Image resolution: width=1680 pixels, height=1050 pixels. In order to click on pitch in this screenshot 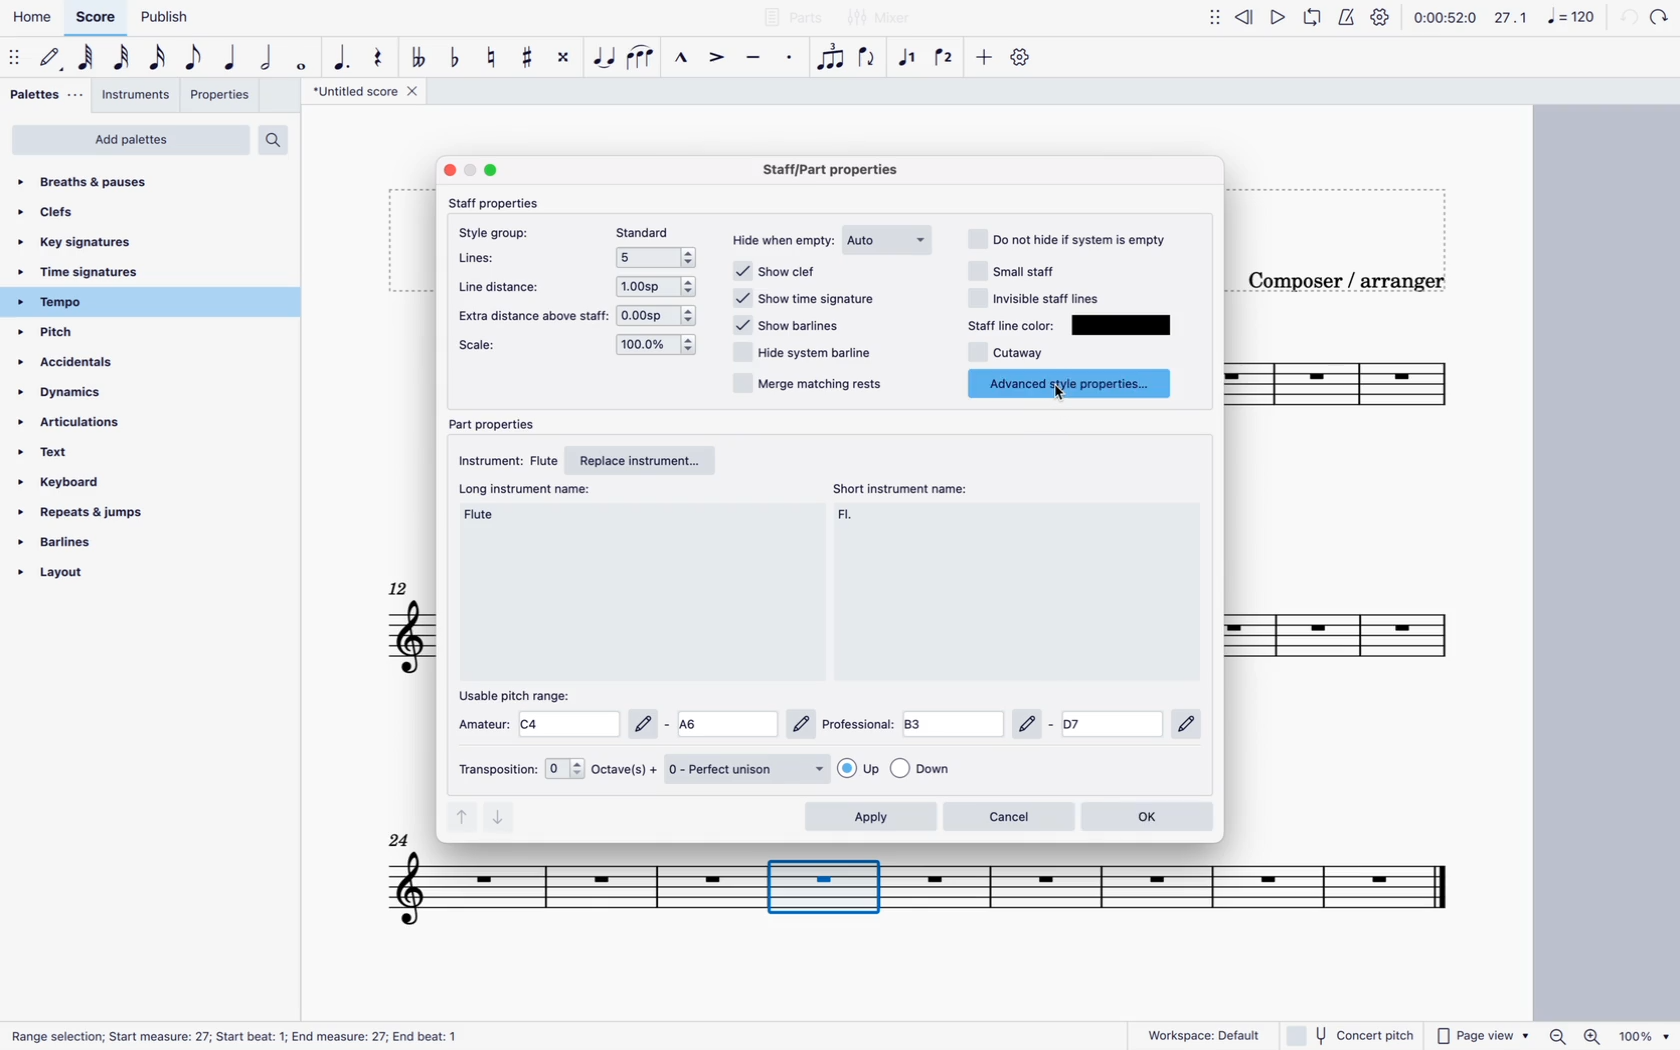, I will do `click(78, 334)`.